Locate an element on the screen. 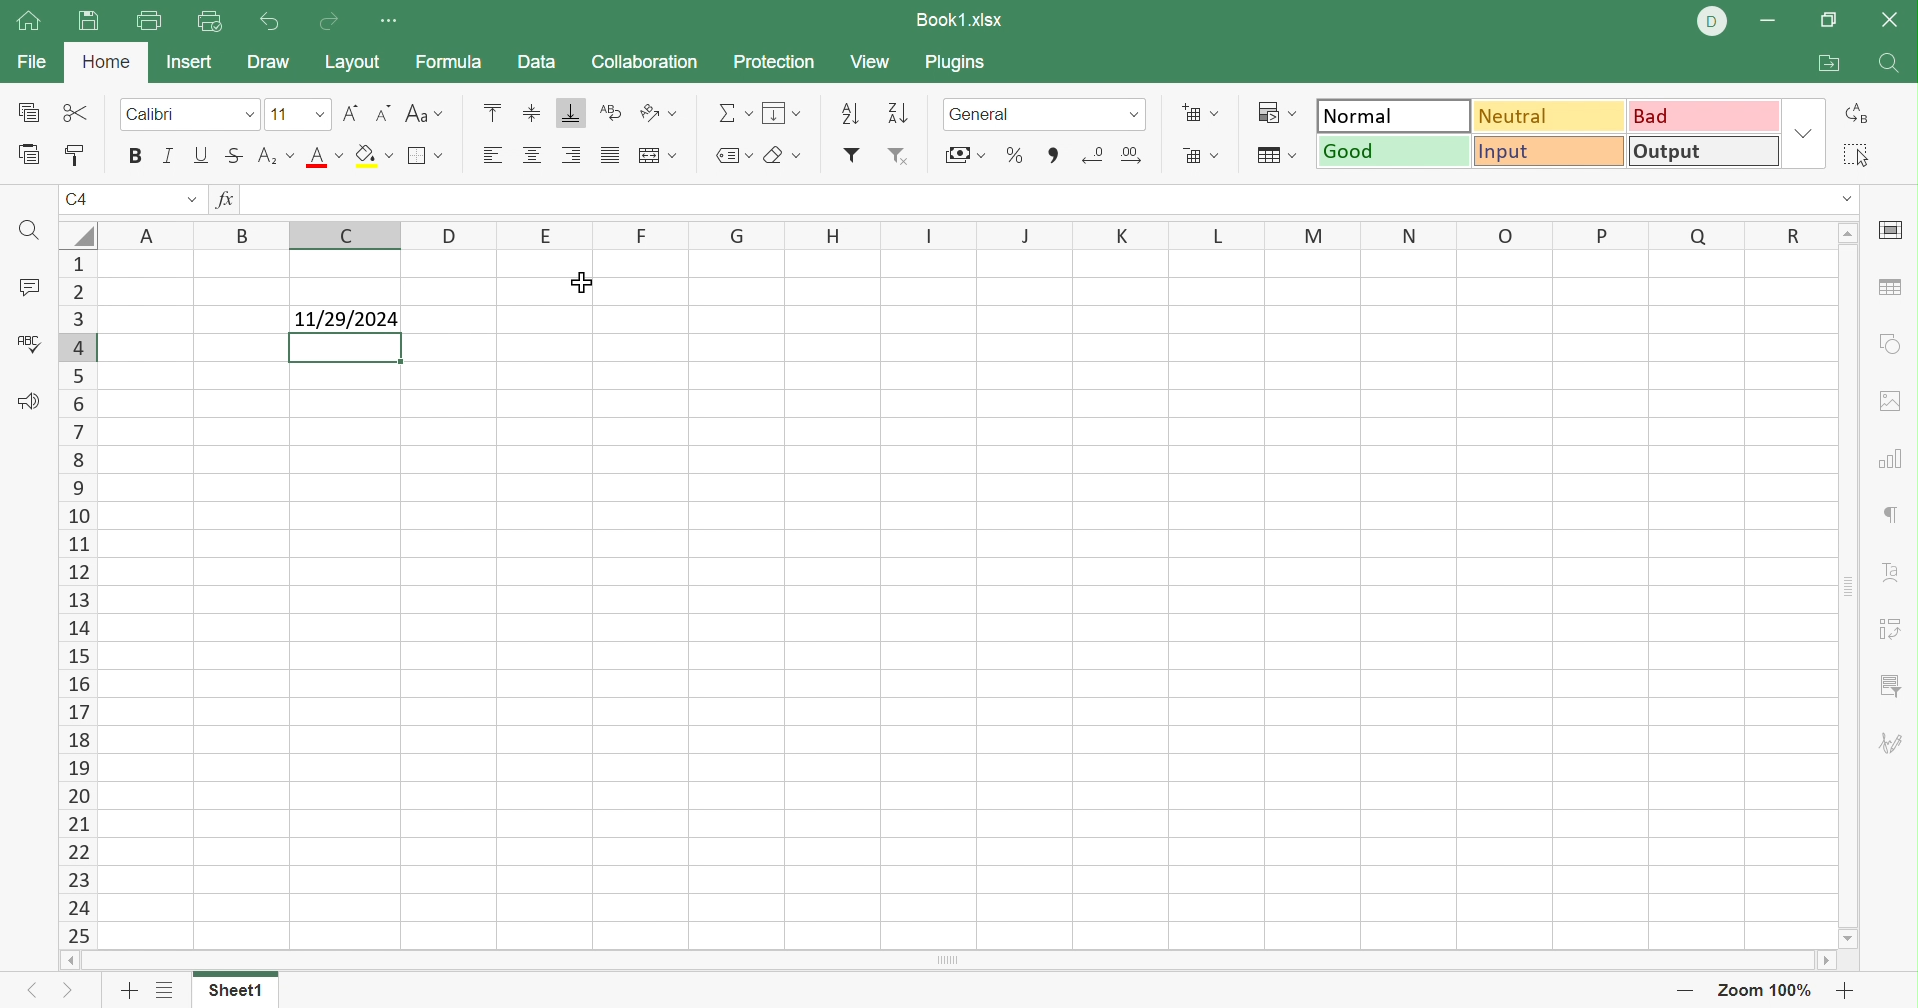 The image size is (1918, 1008). Drop Down is located at coordinates (315, 113).